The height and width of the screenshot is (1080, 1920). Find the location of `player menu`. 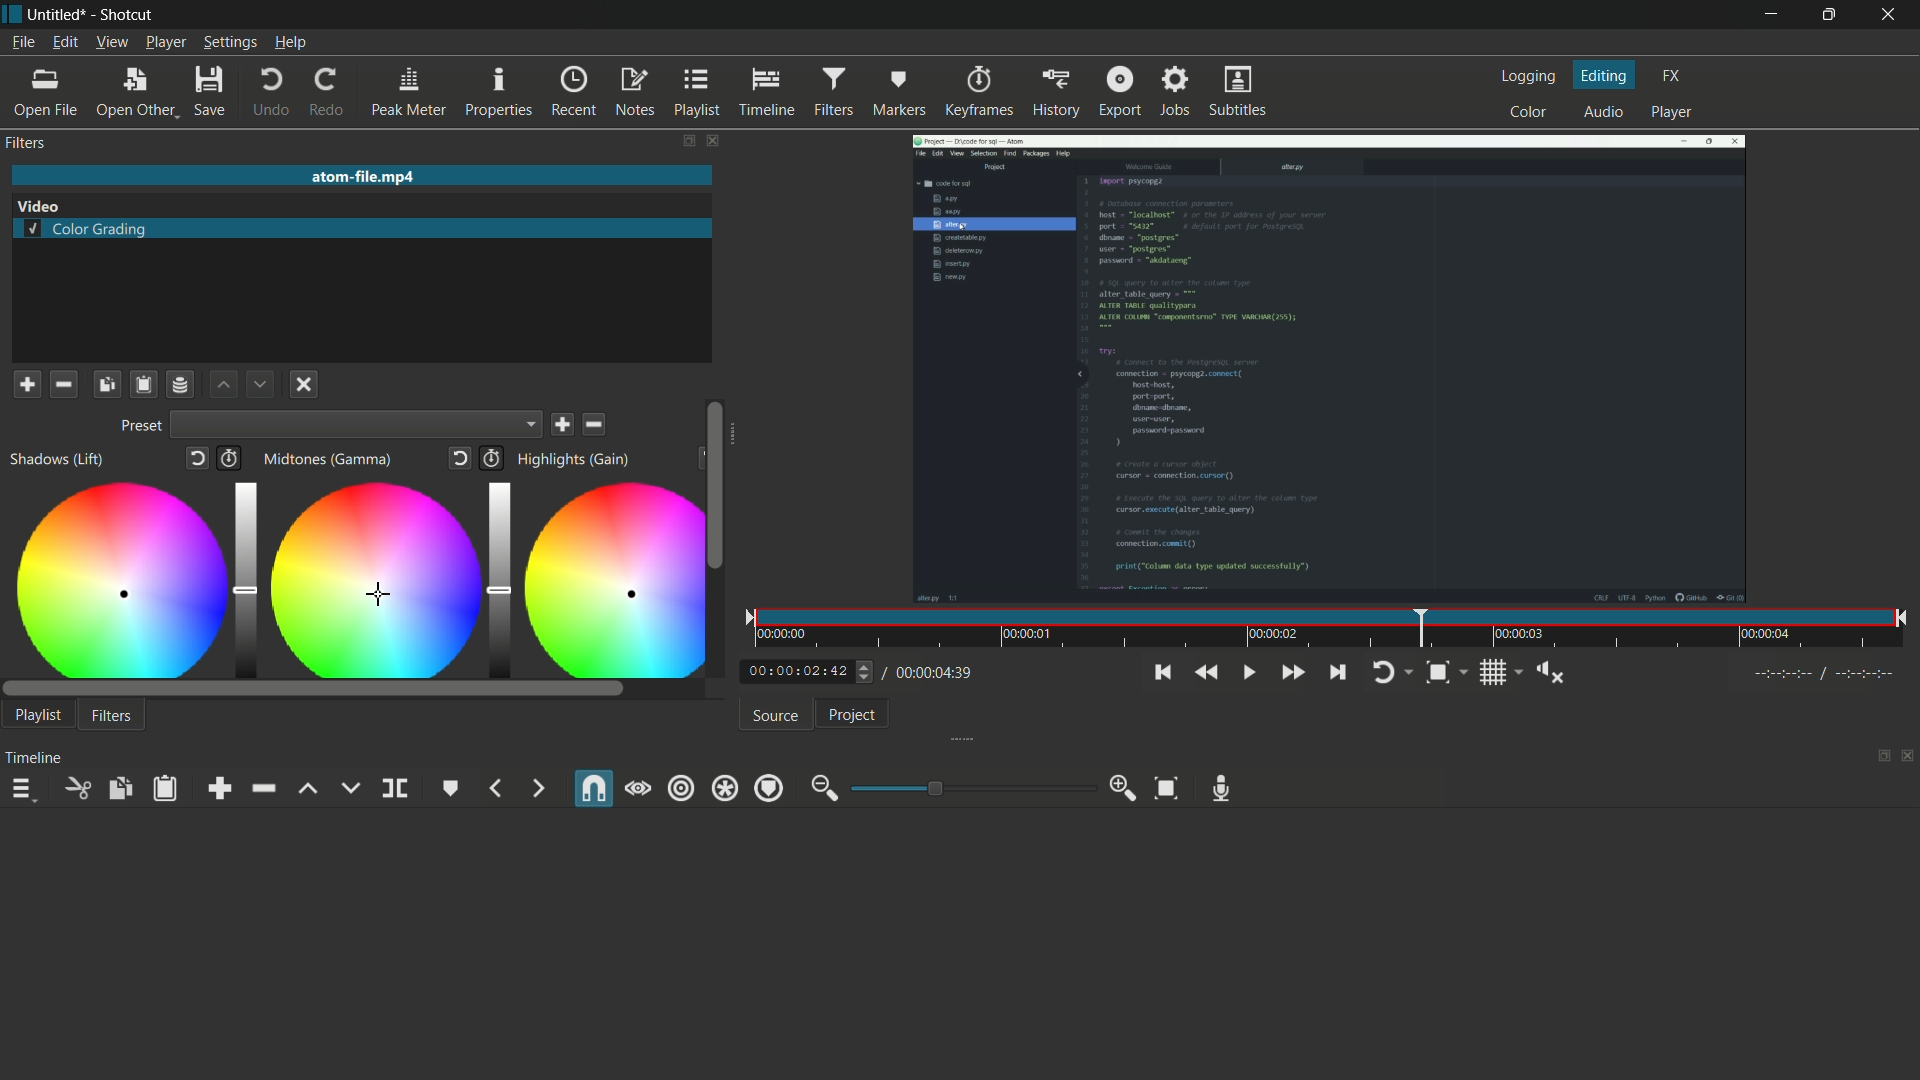

player menu is located at coordinates (165, 42).